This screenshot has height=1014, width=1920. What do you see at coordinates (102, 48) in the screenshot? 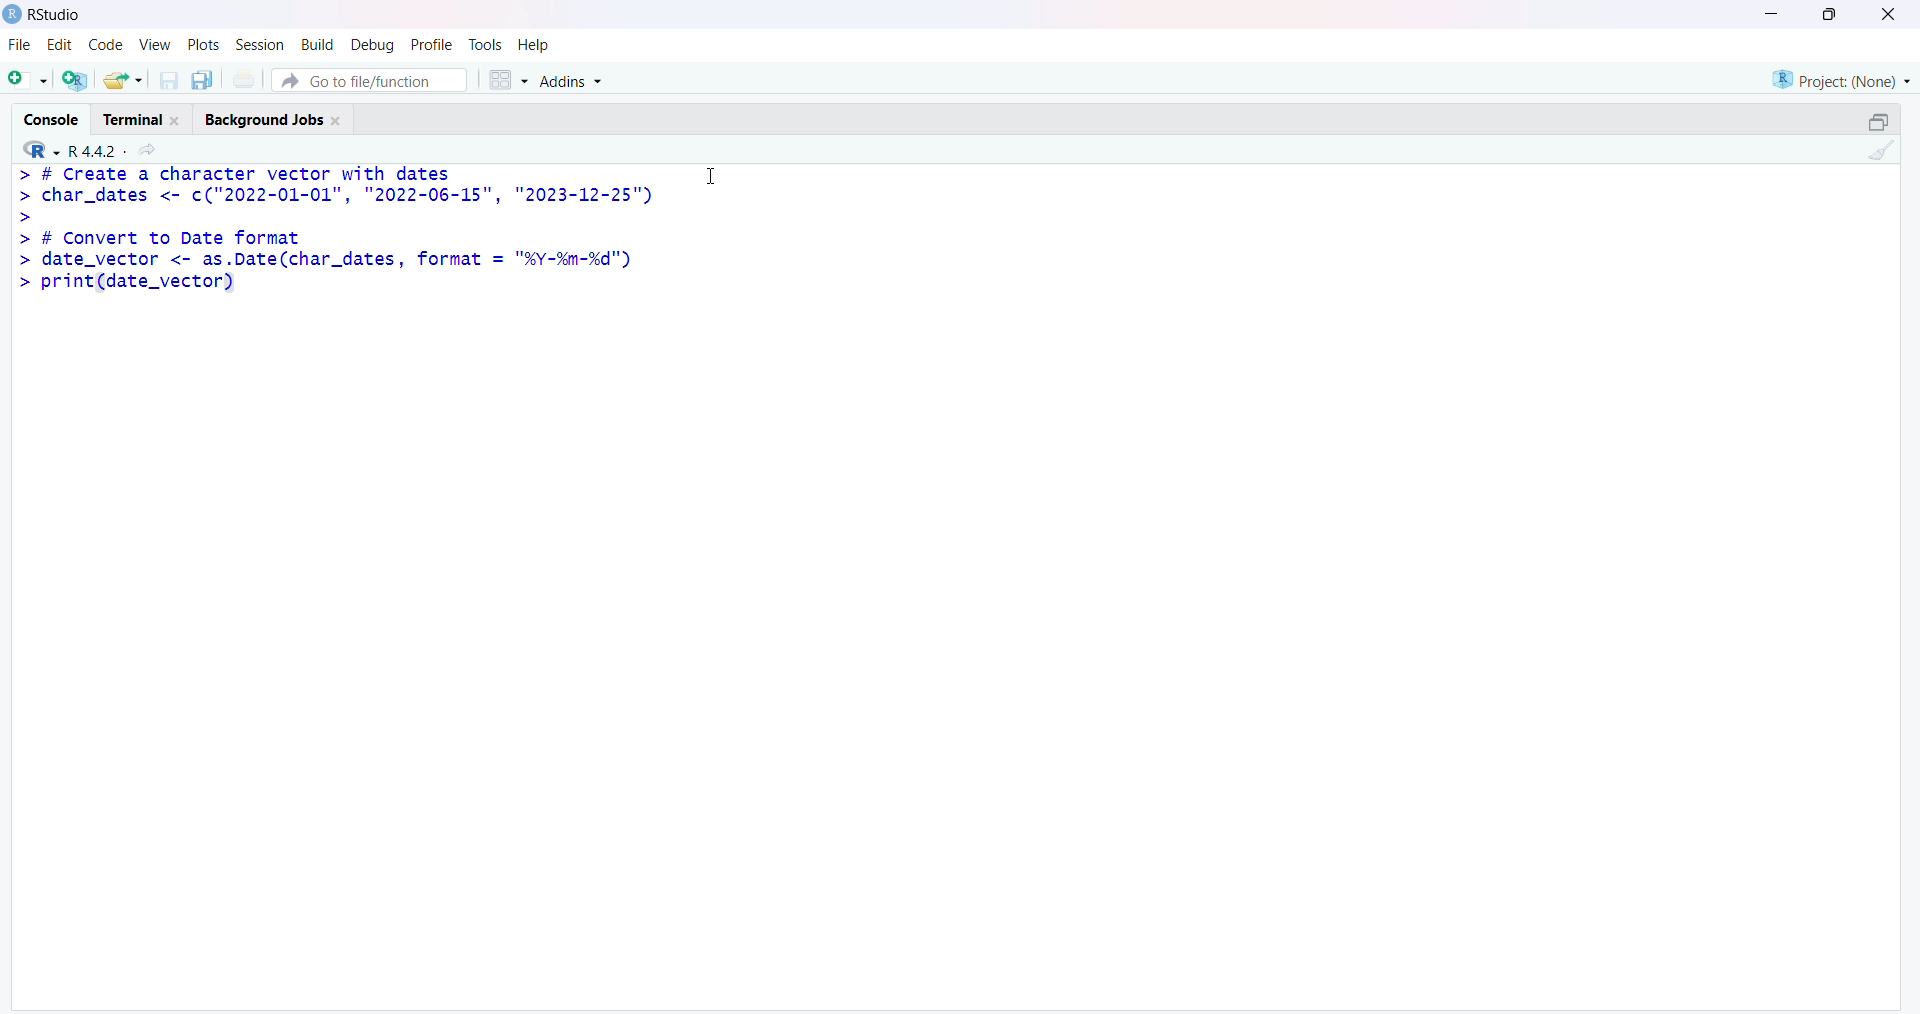
I see `Code` at bounding box center [102, 48].